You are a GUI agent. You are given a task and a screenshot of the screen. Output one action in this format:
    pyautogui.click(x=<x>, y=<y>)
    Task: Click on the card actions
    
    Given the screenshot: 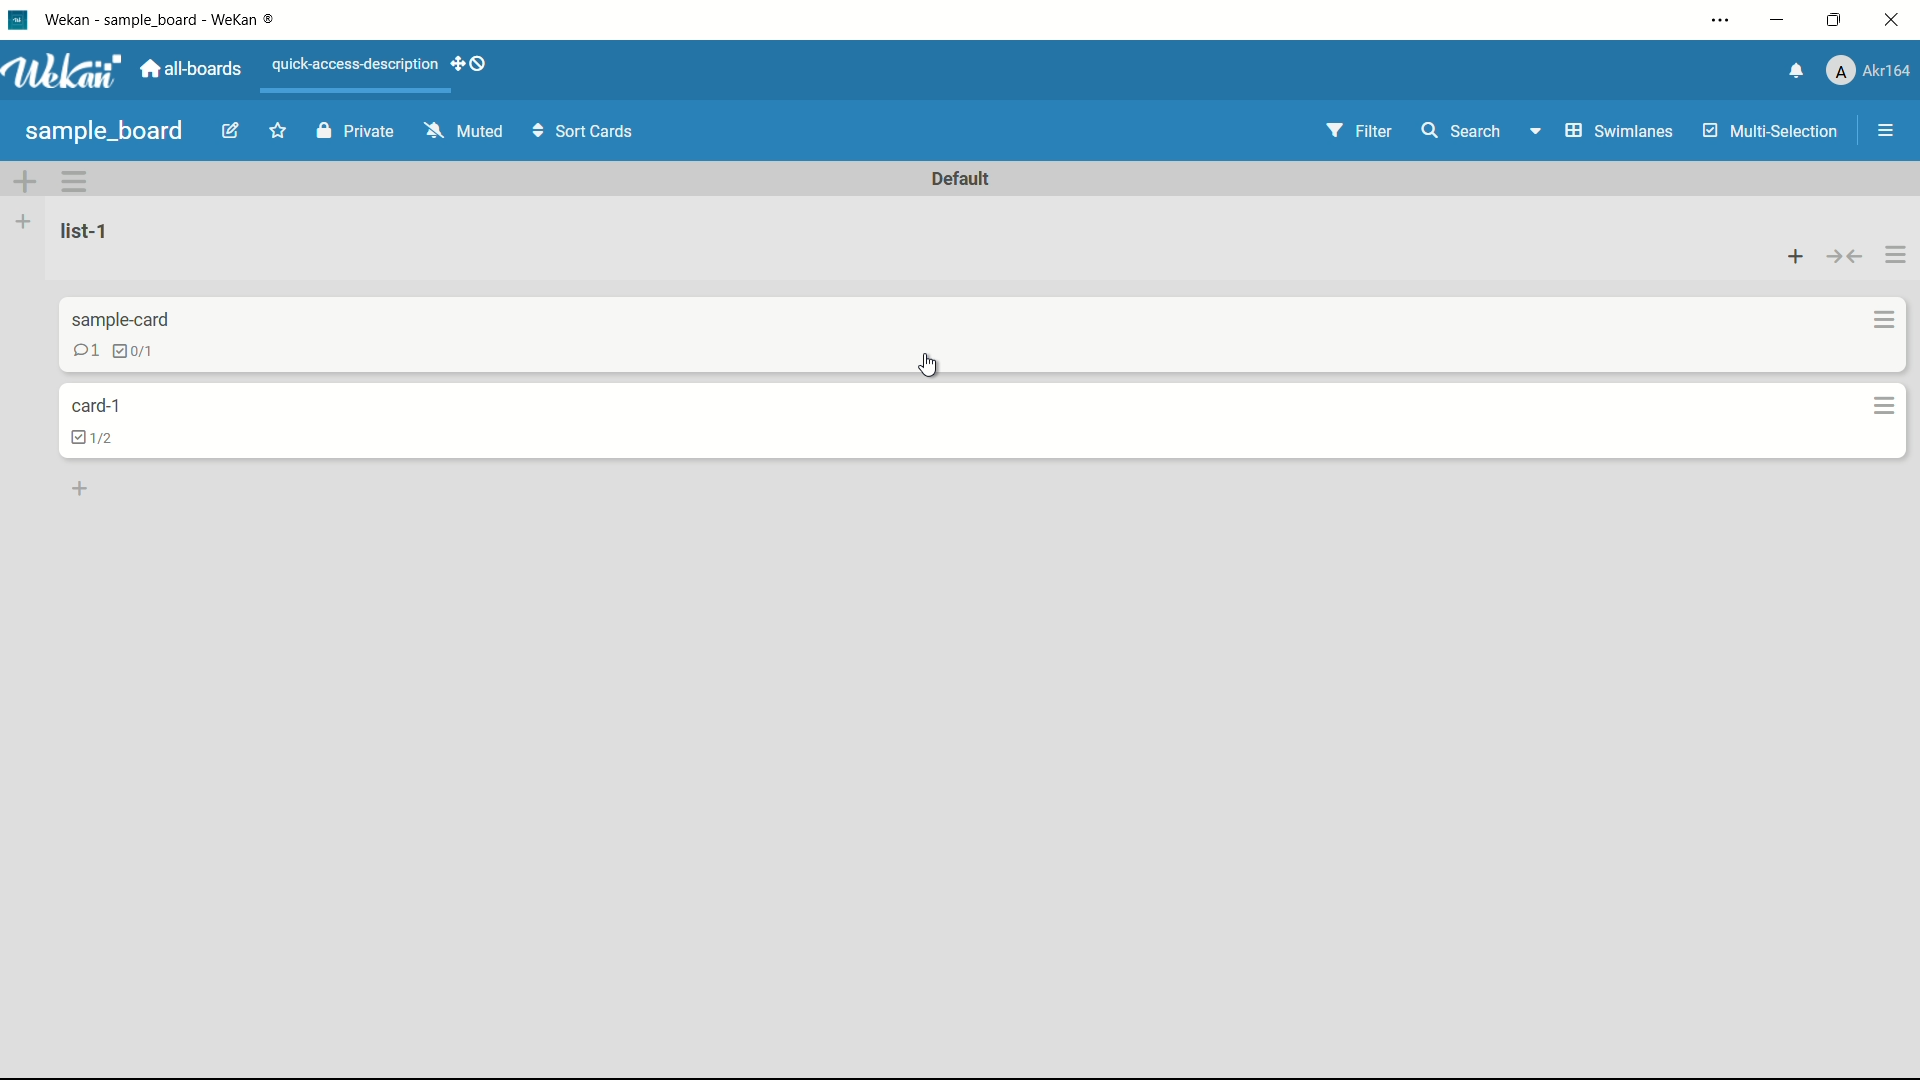 What is the action you would take?
    pyautogui.click(x=1886, y=407)
    